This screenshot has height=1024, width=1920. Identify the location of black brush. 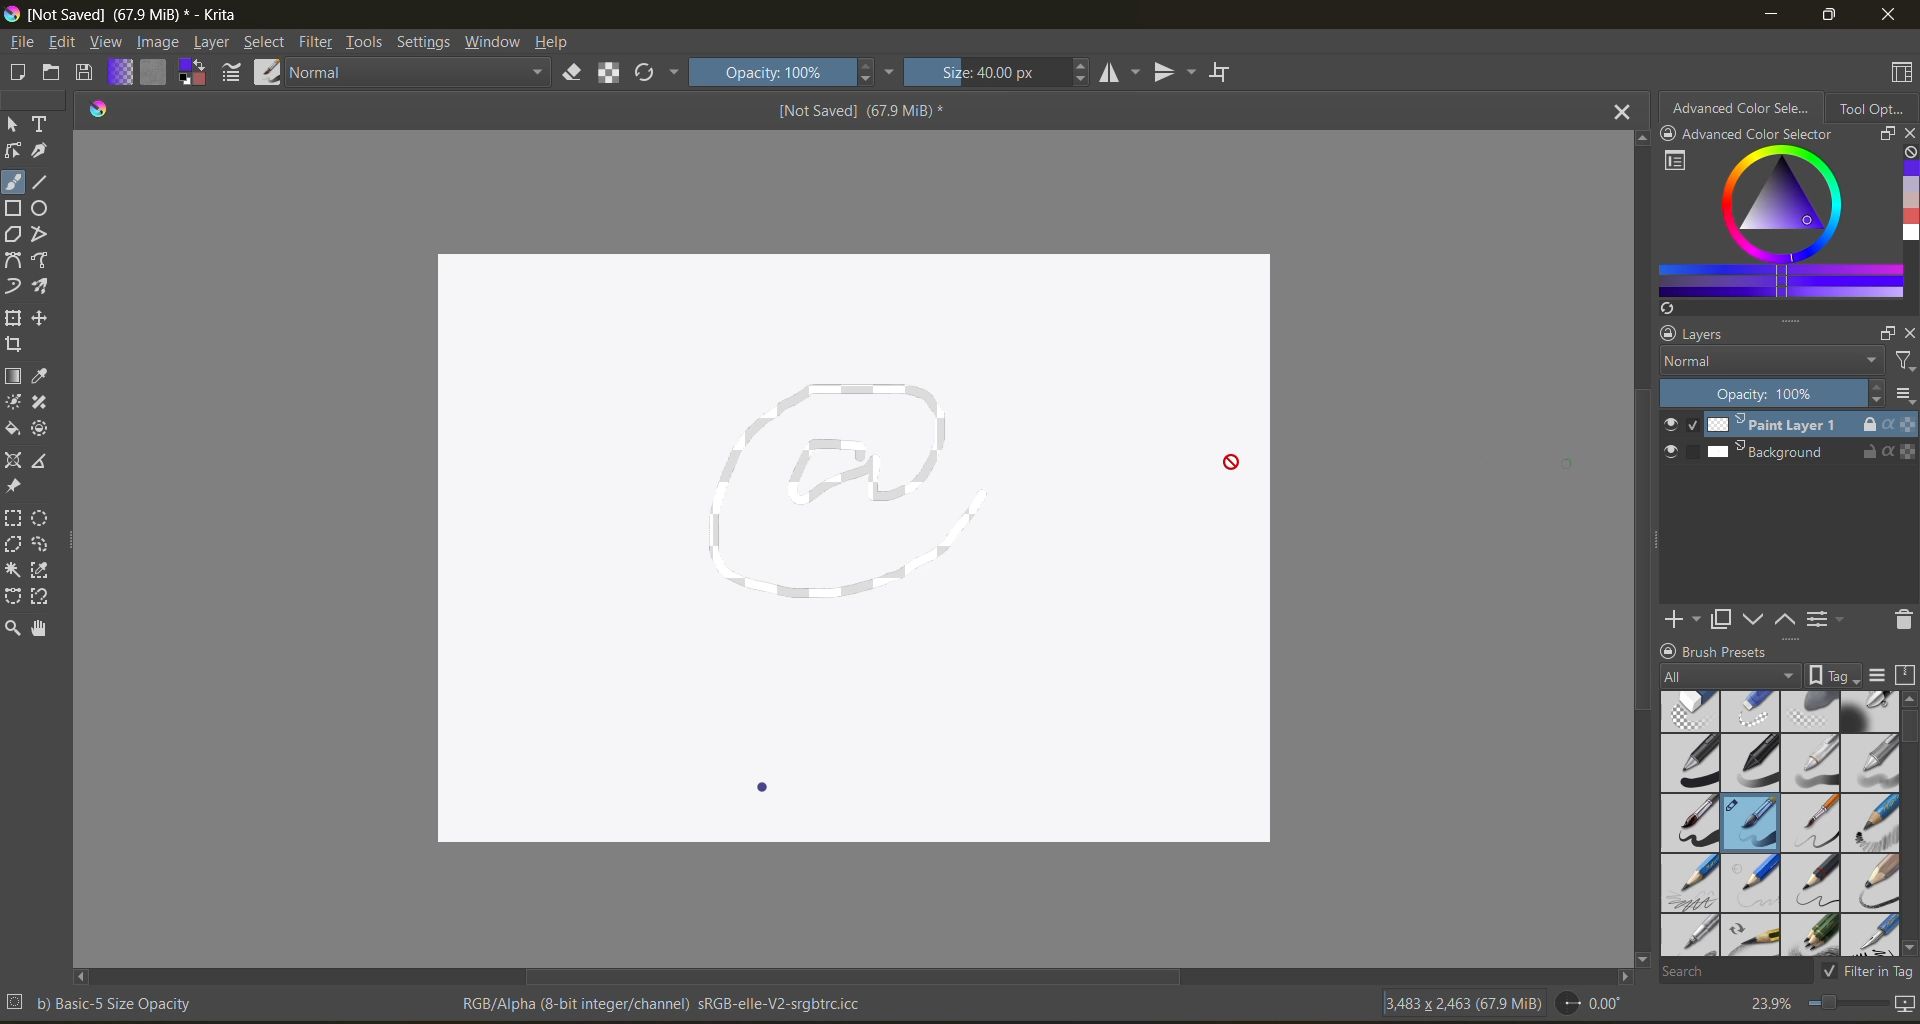
(1689, 823).